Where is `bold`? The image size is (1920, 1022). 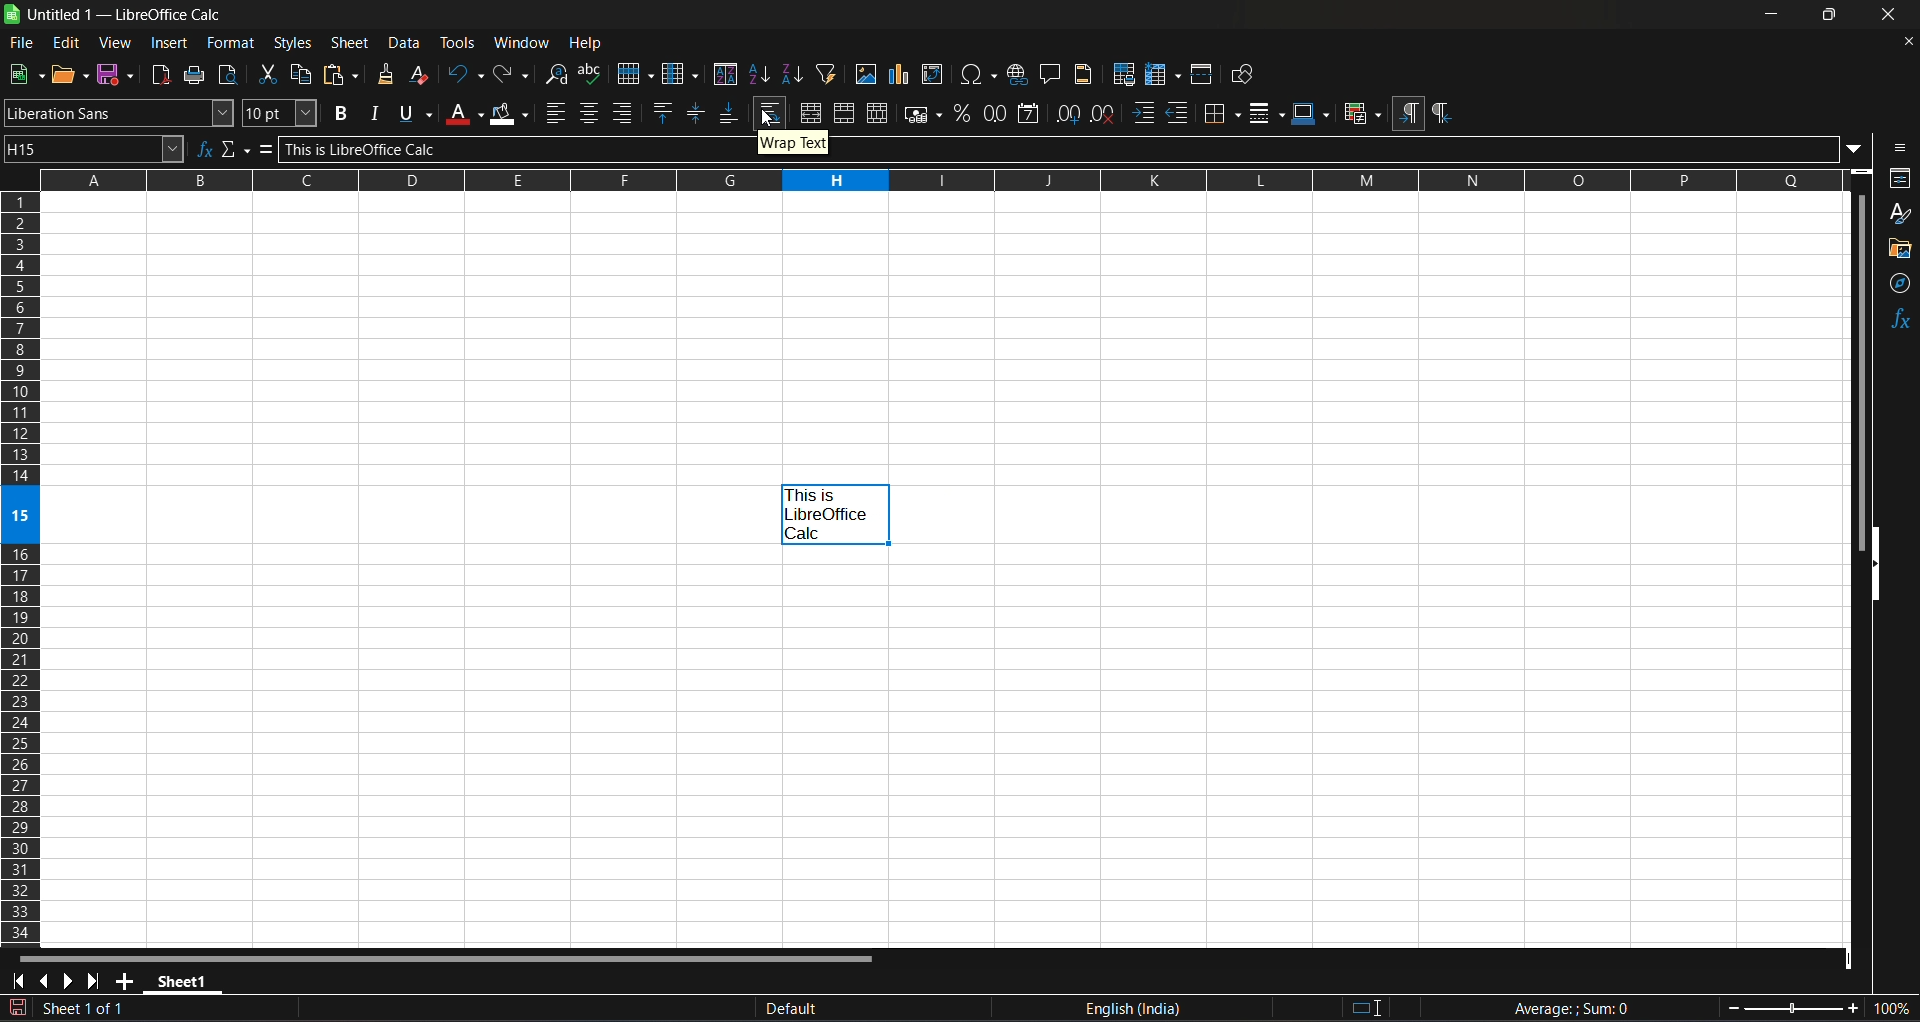 bold is located at coordinates (342, 112).